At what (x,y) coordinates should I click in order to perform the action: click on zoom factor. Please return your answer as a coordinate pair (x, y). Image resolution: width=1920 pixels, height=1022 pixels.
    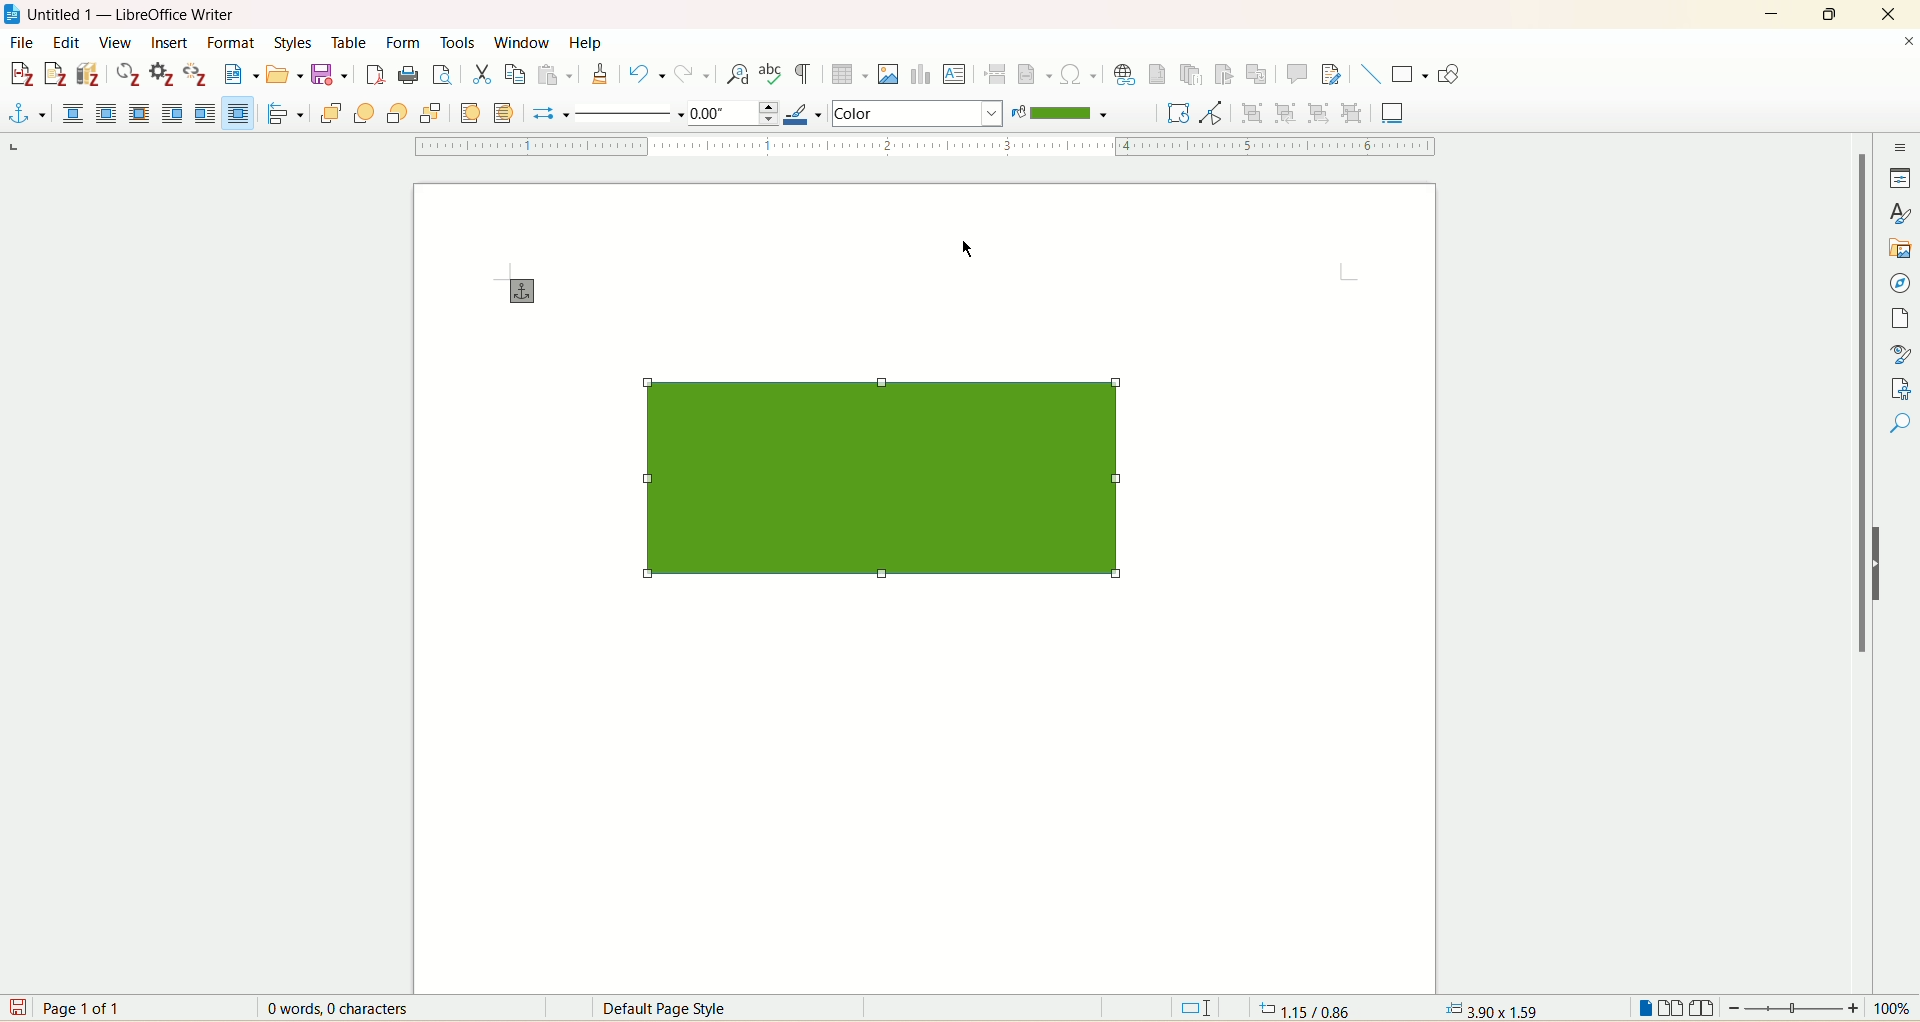
    Looking at the image, I should click on (1822, 1009).